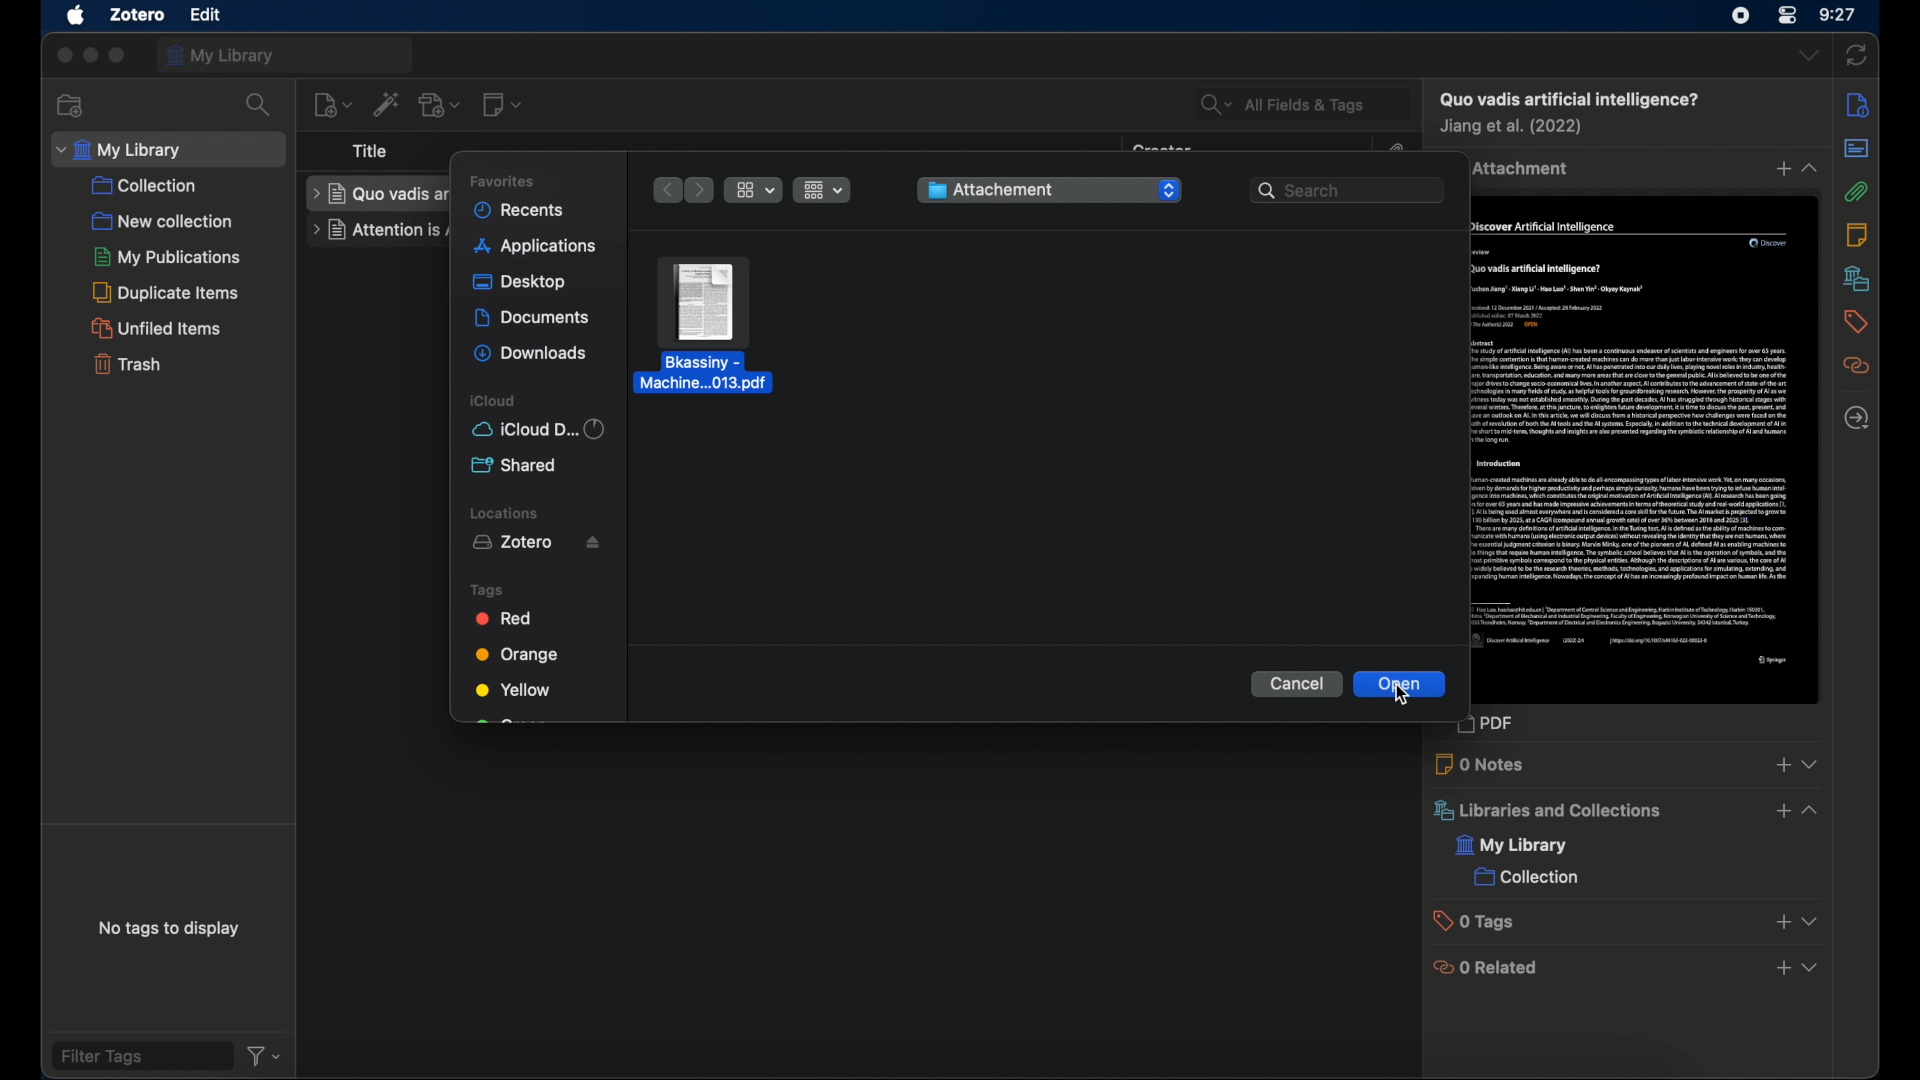 Image resolution: width=1920 pixels, height=1080 pixels. I want to click on item , so click(1567, 99).